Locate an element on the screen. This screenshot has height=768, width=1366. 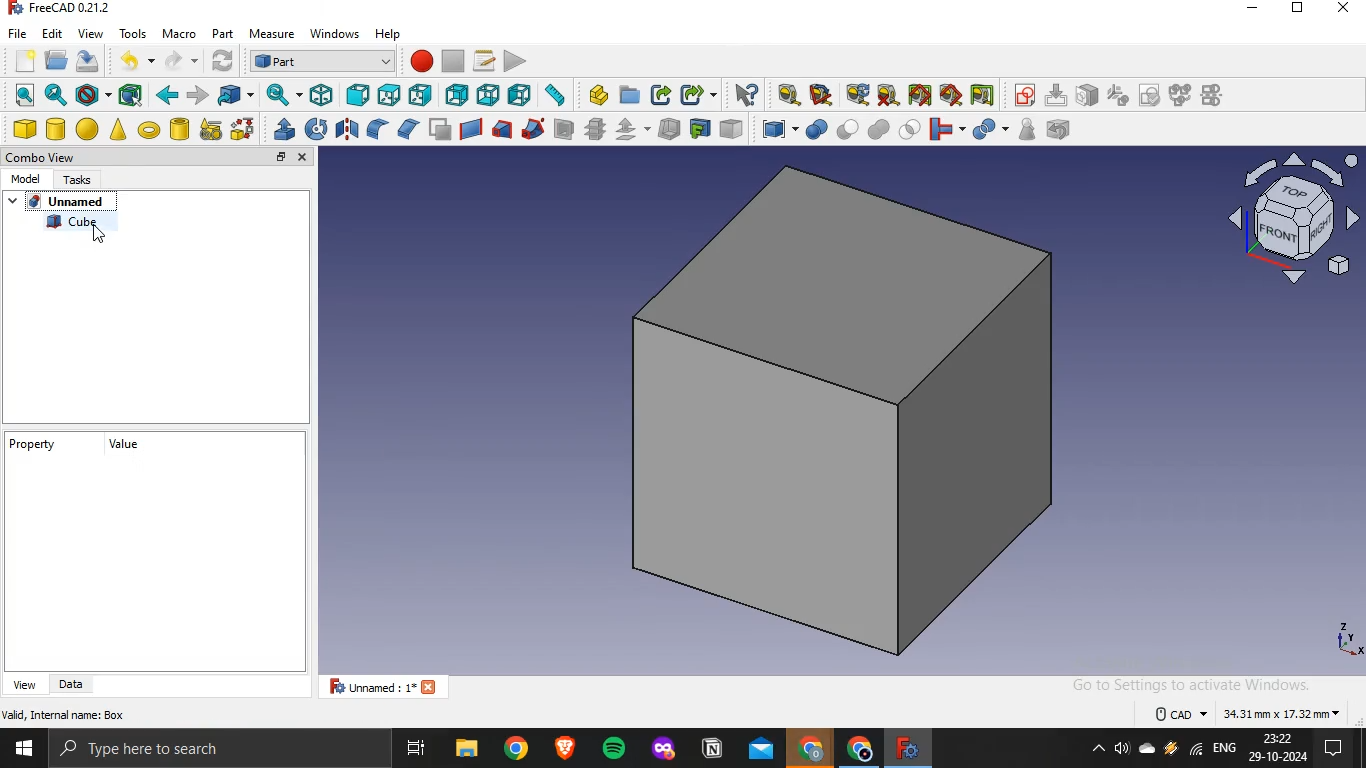
macros is located at coordinates (484, 60).